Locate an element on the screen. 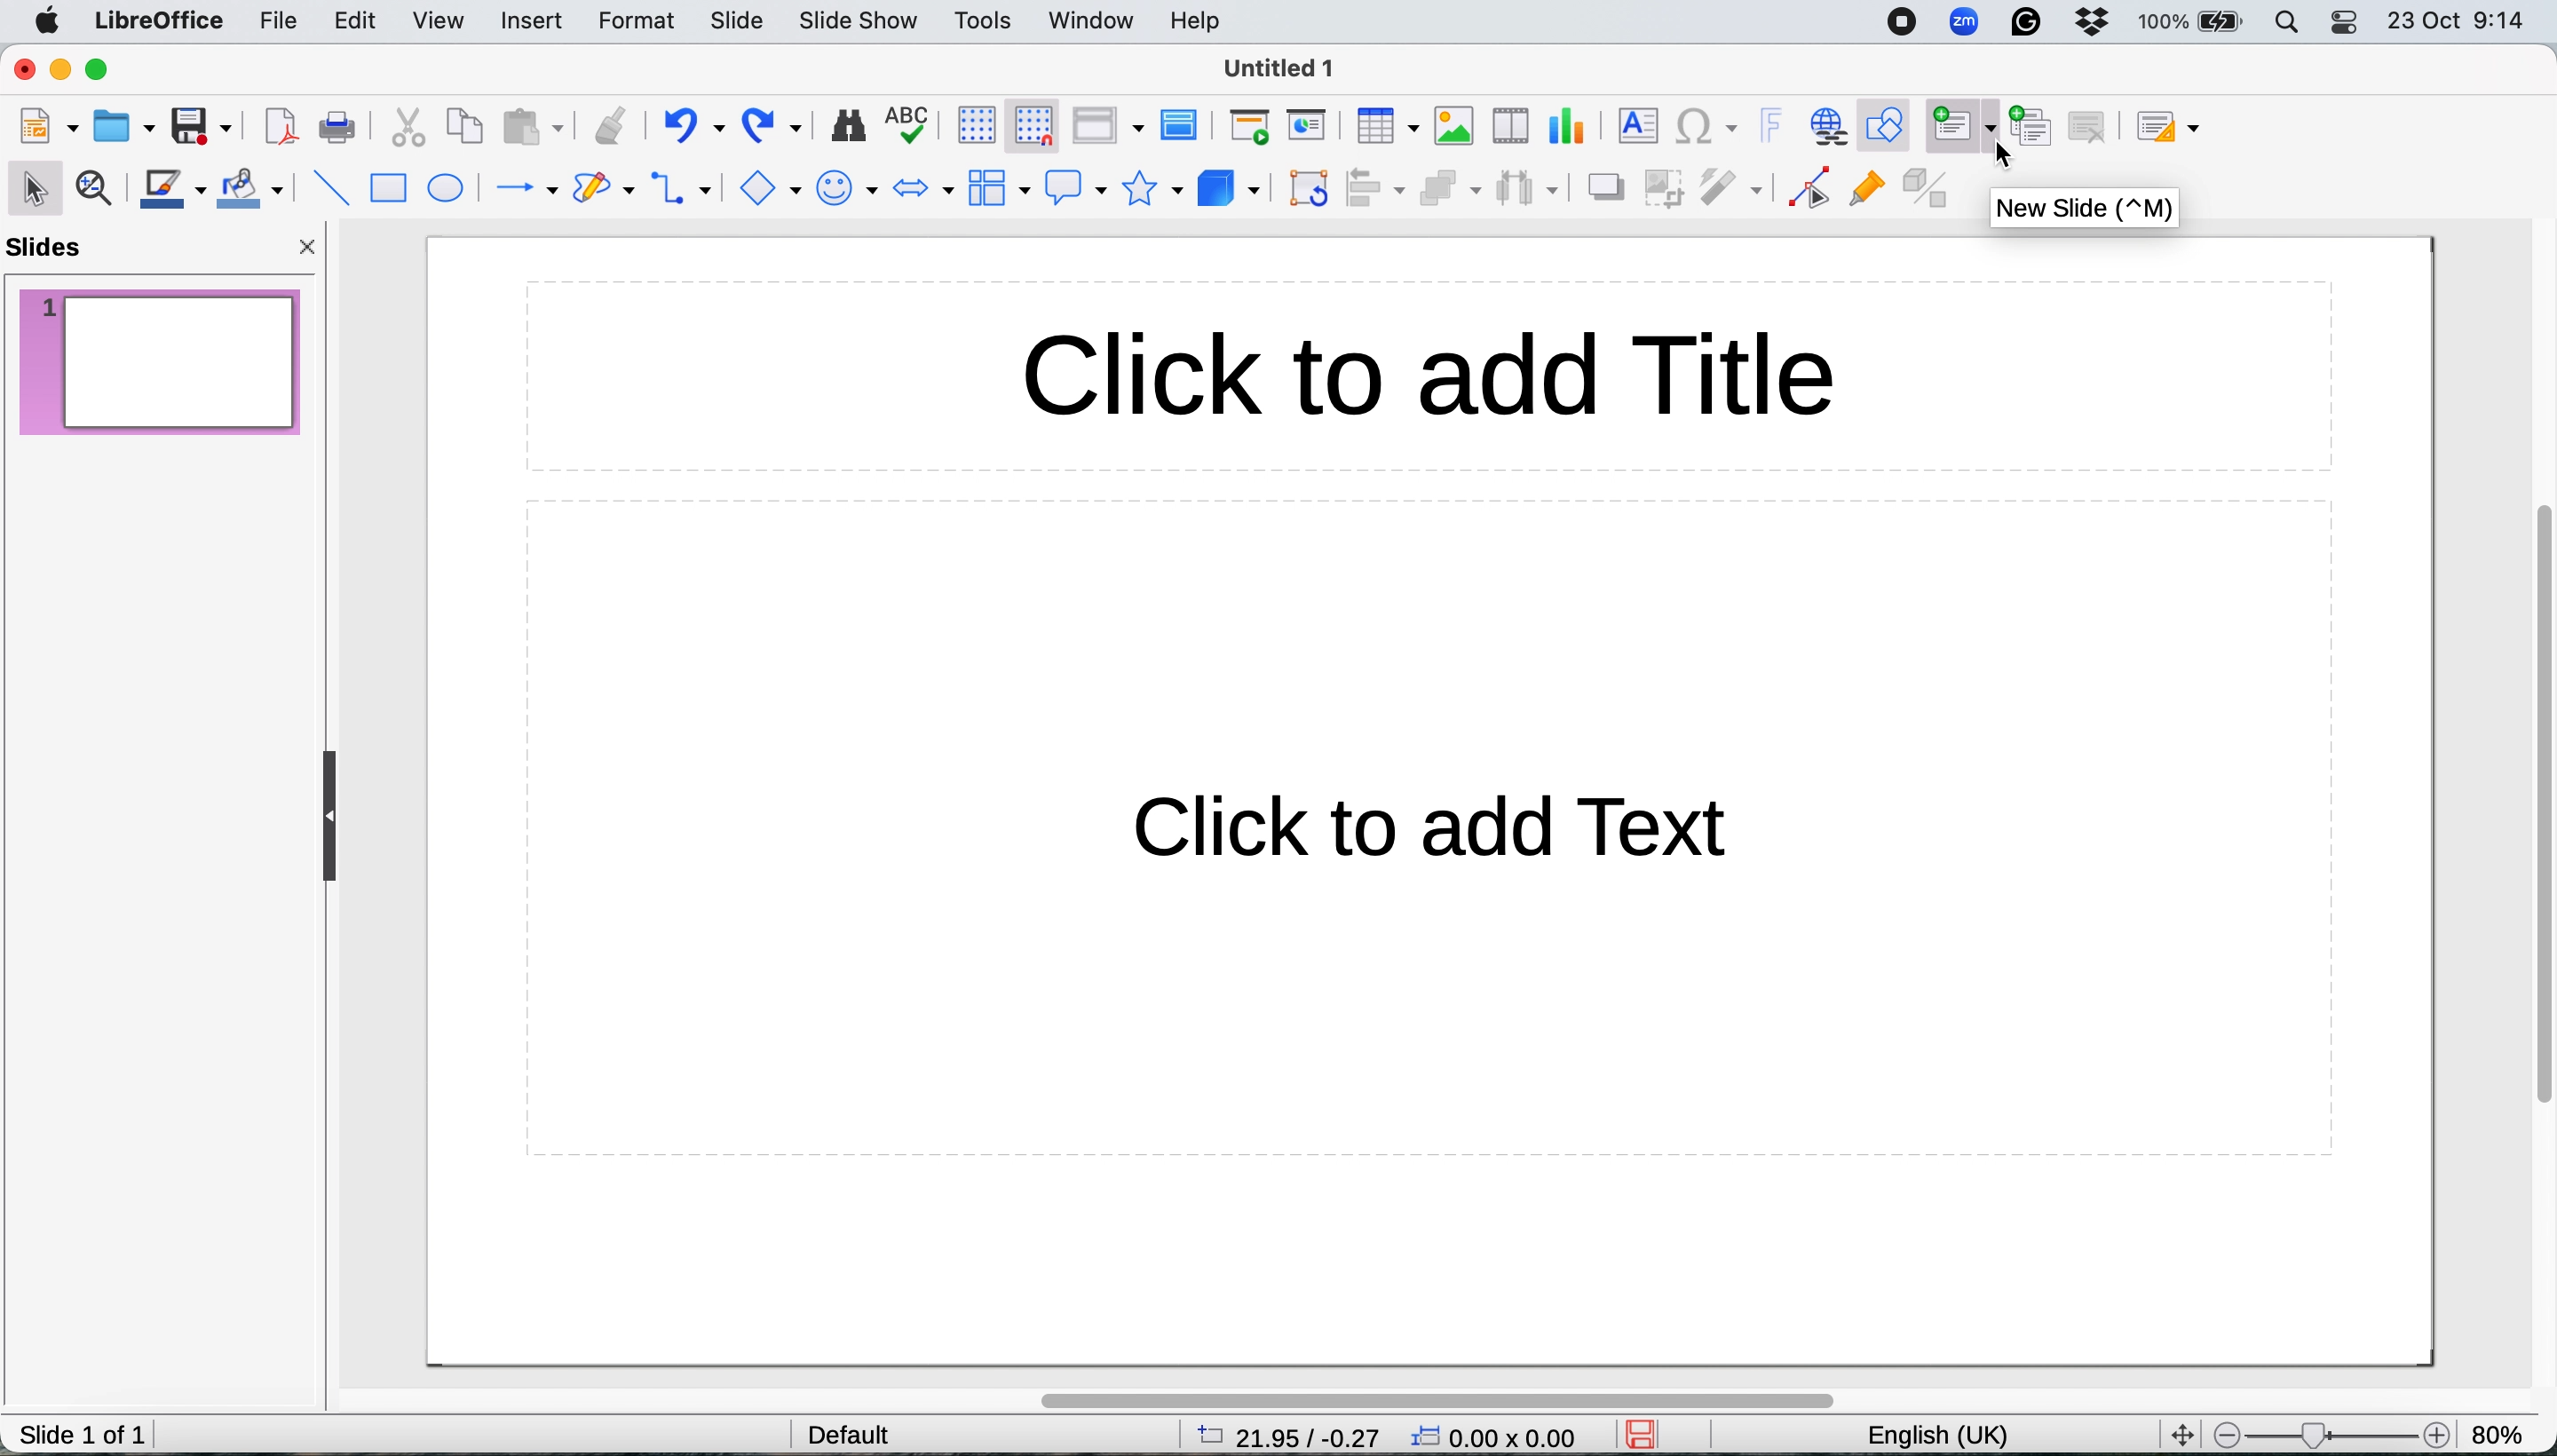 This screenshot has width=2557, height=1456. show draw functions is located at coordinates (1885, 122).